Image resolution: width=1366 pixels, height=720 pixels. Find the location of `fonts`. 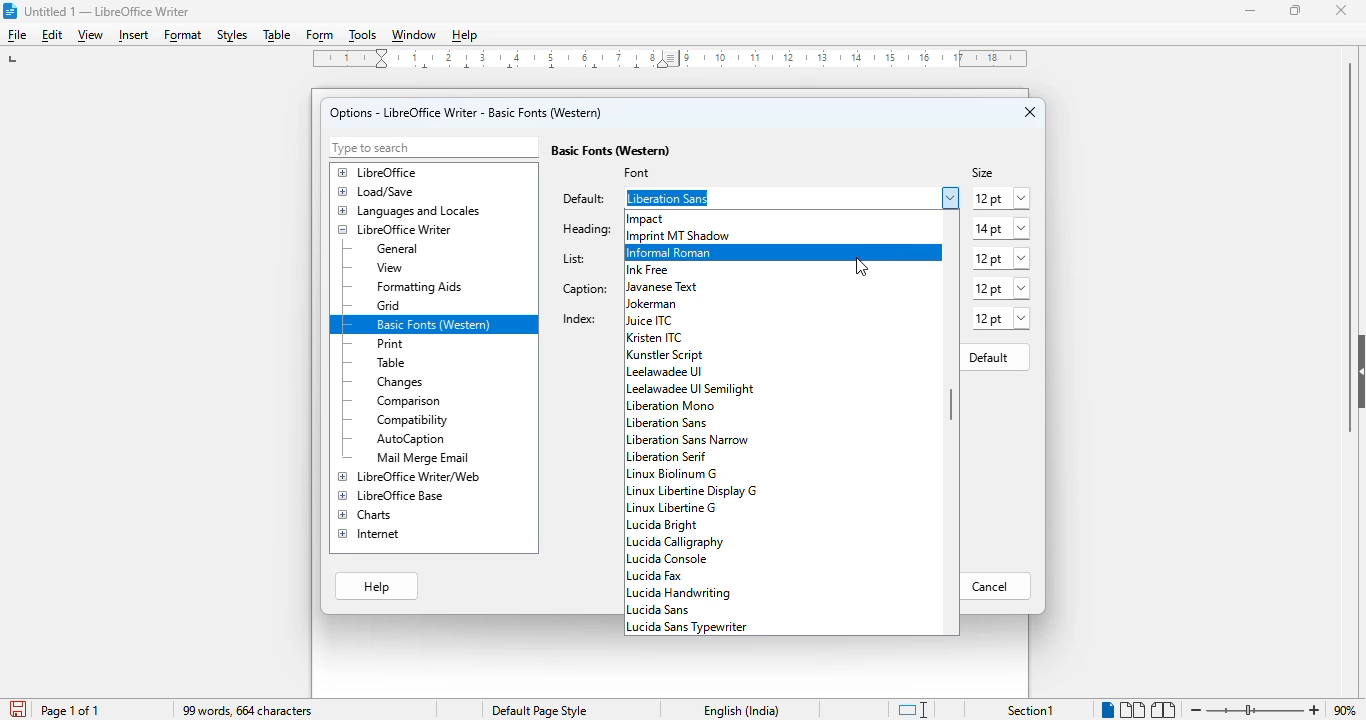

fonts is located at coordinates (681, 226).